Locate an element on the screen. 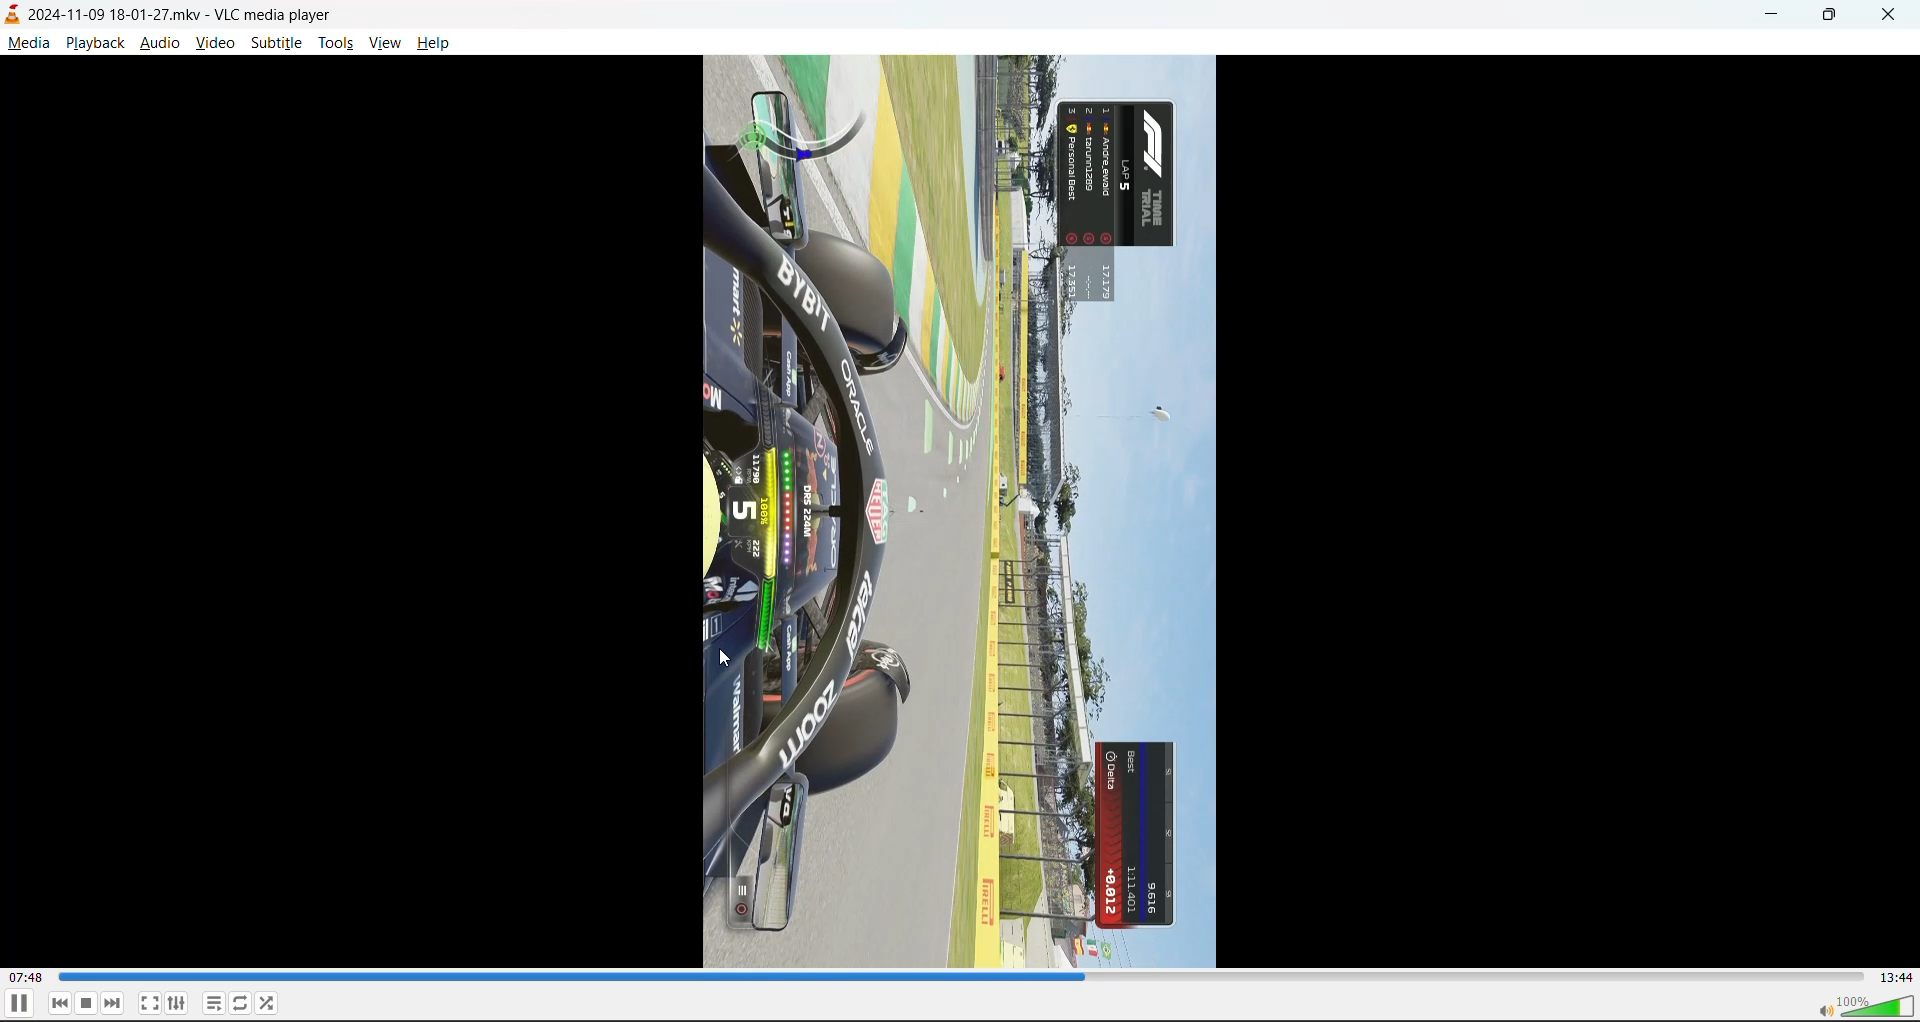 The width and height of the screenshot is (1920, 1022). total track time is located at coordinates (1896, 978).